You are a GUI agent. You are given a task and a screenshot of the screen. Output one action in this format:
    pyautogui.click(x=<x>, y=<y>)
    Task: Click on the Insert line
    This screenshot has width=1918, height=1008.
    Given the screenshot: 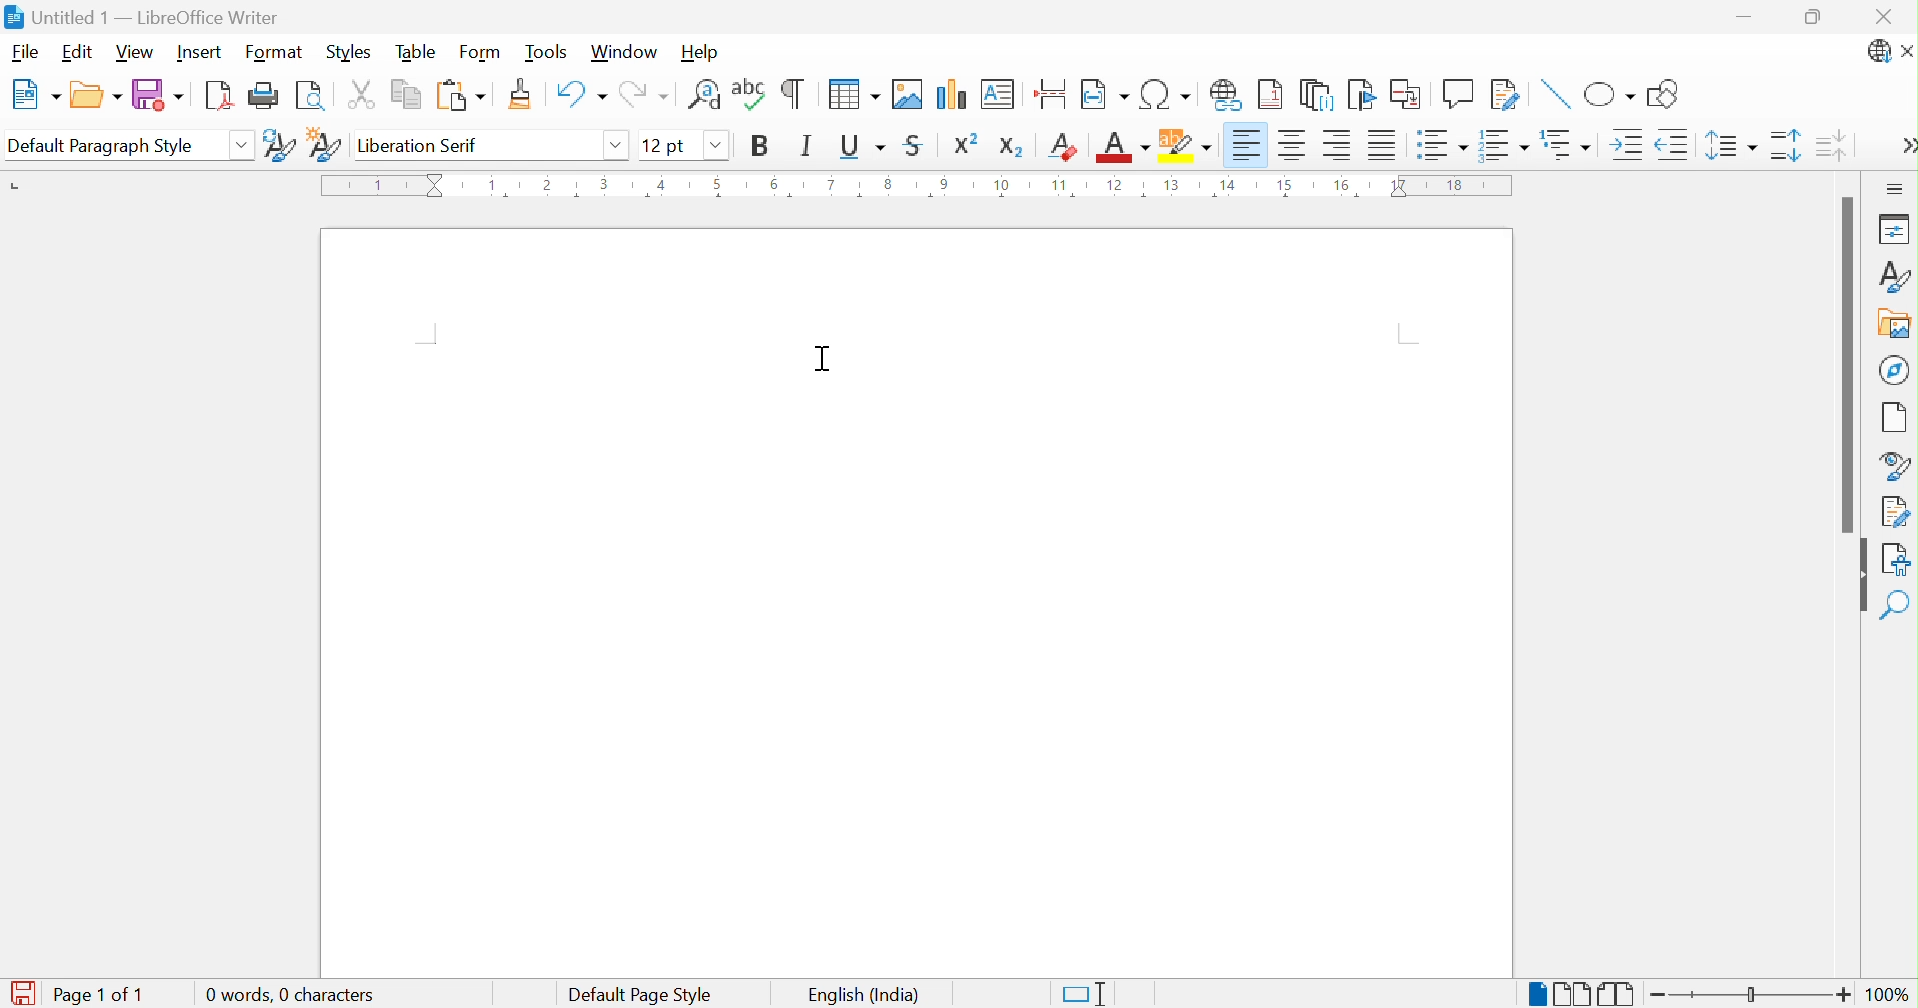 What is the action you would take?
    pyautogui.click(x=1556, y=97)
    